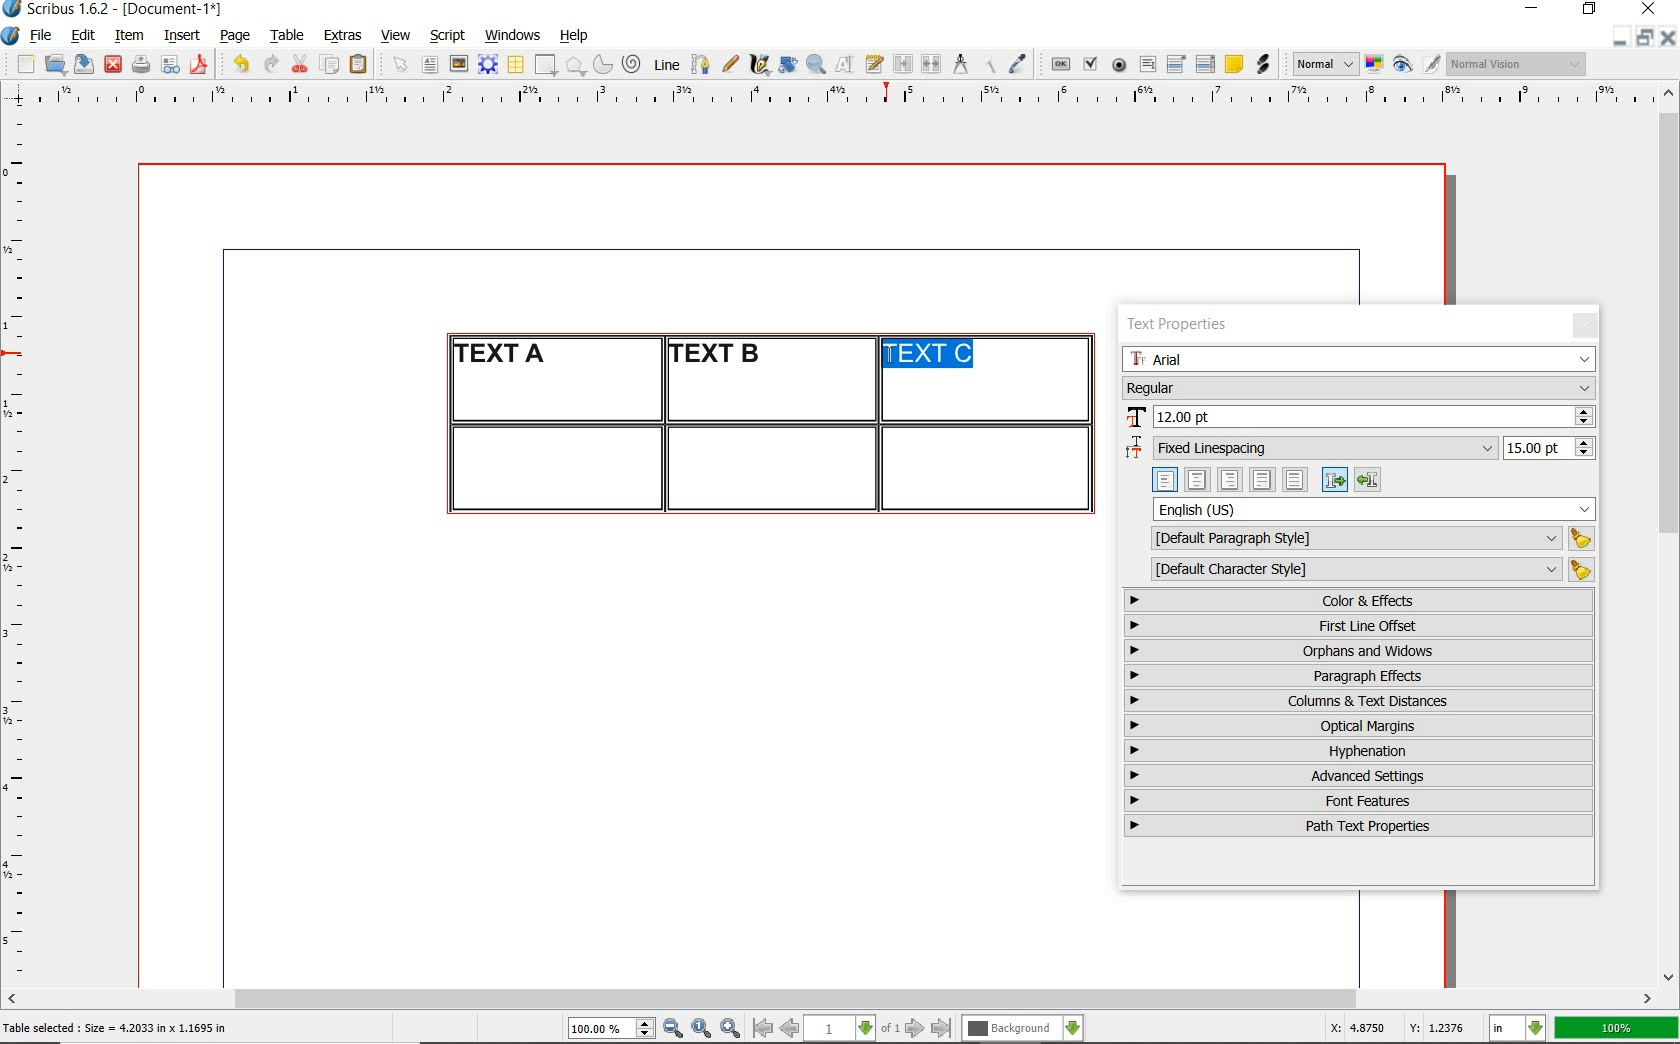 This screenshot has width=1680, height=1044. What do you see at coordinates (171, 66) in the screenshot?
I see `preflight verifier` at bounding box center [171, 66].